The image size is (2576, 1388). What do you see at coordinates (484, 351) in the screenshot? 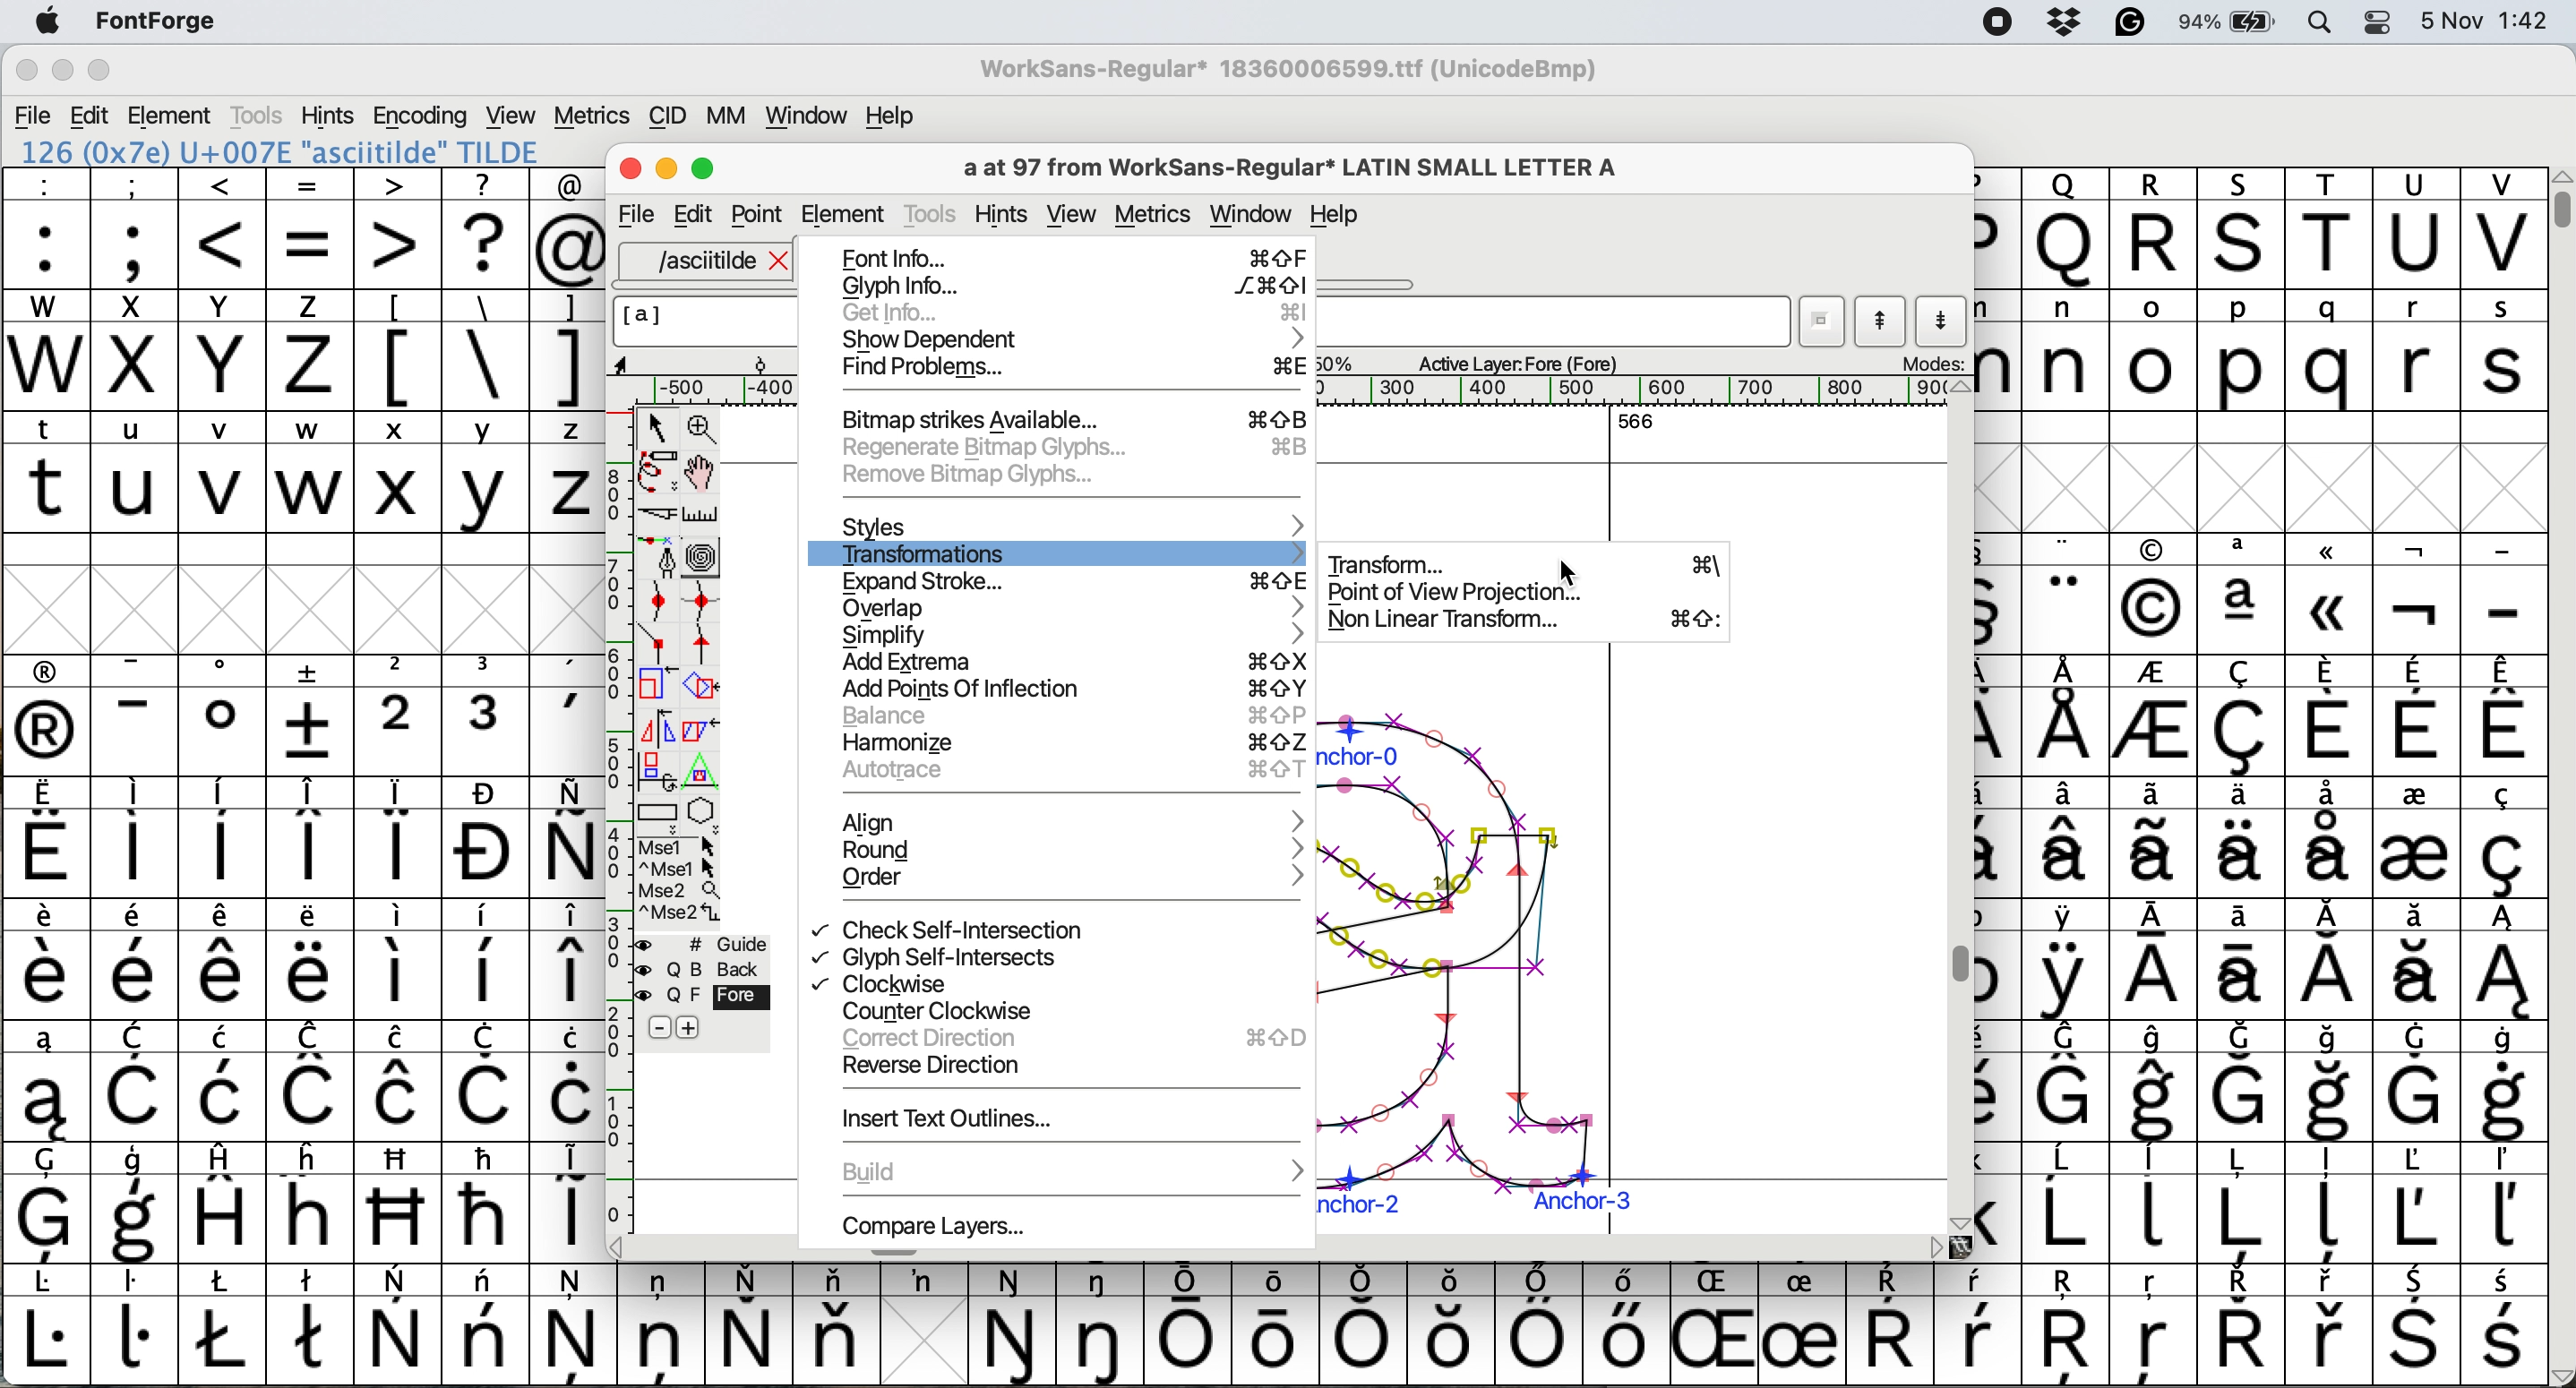
I see `\` at bounding box center [484, 351].